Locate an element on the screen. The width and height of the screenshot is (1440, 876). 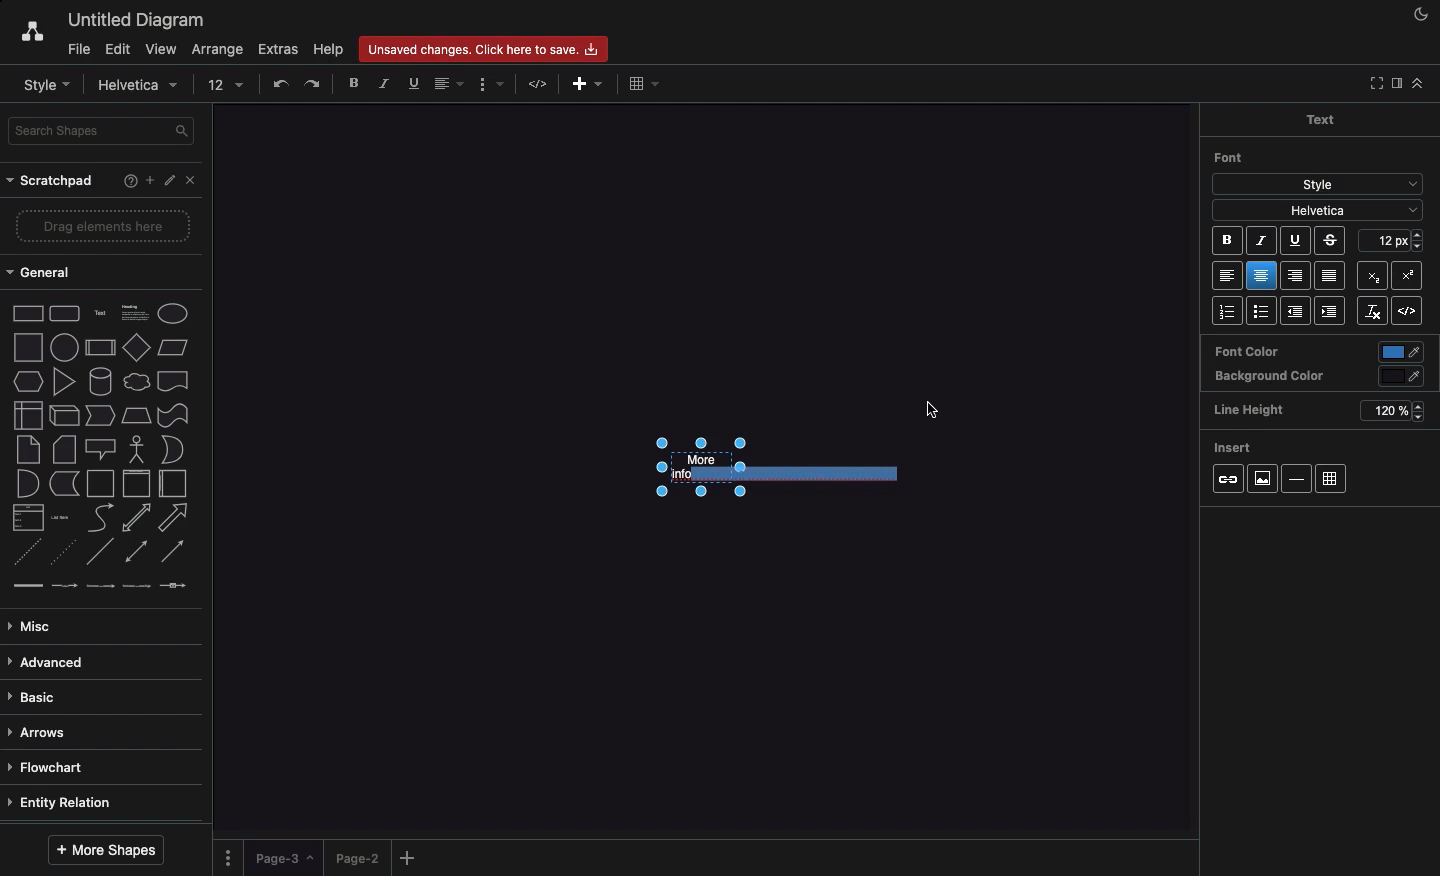
container is located at coordinates (100, 484).